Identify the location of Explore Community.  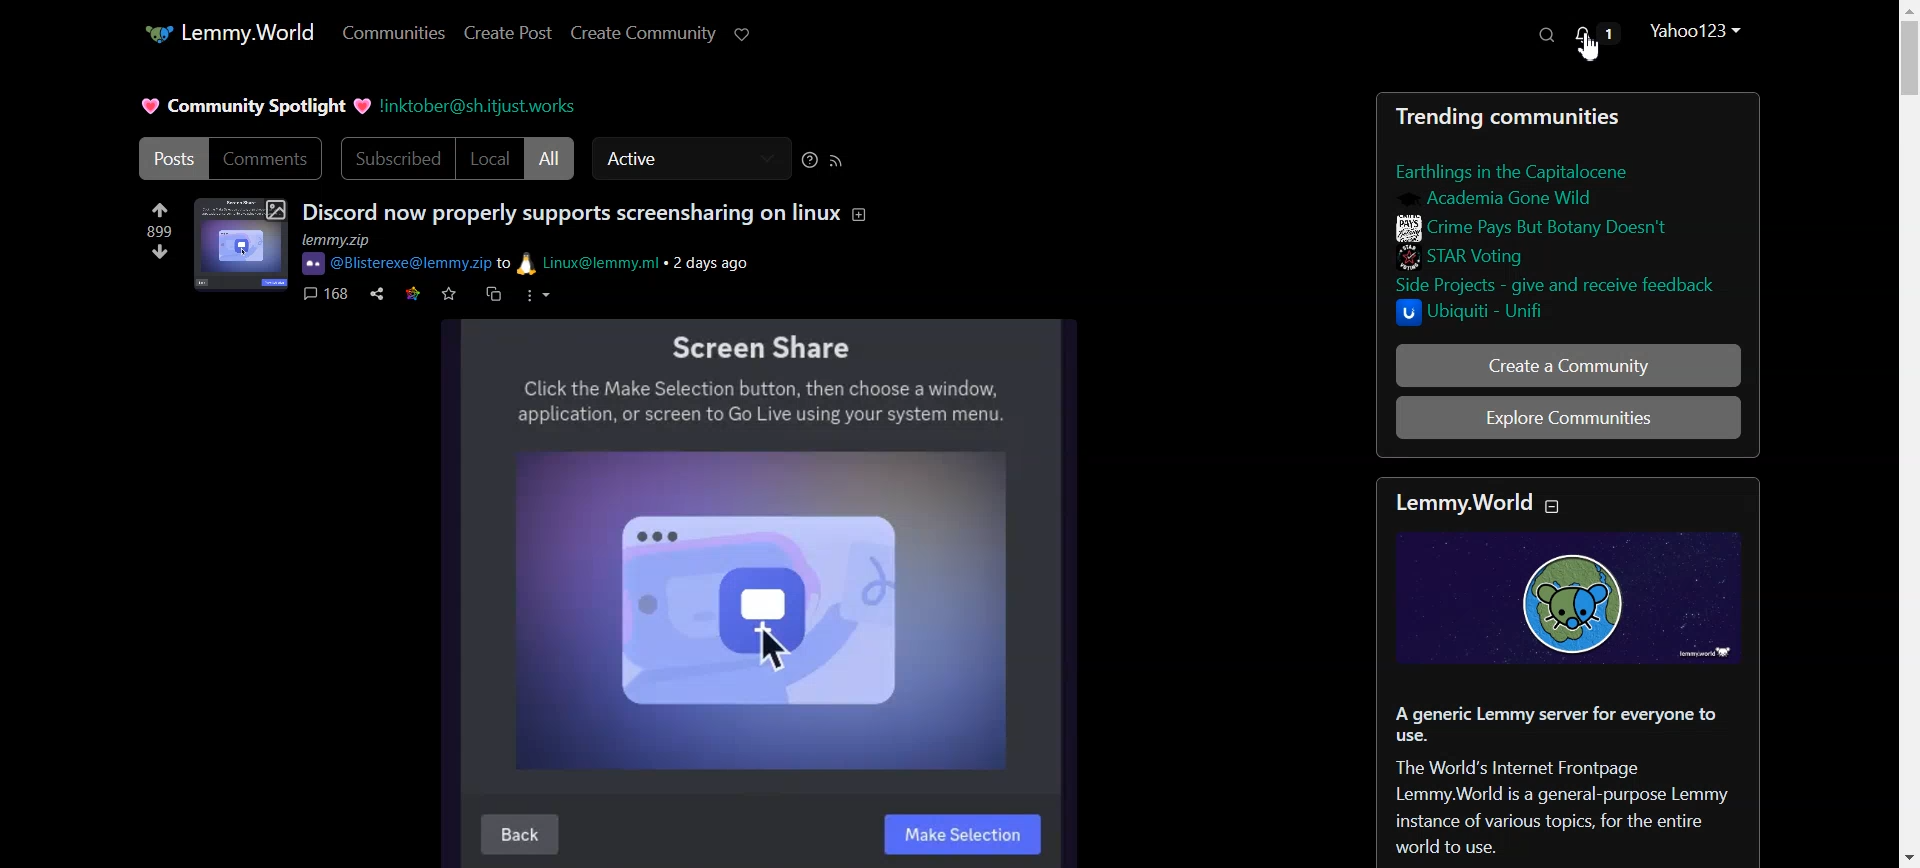
(1475, 416).